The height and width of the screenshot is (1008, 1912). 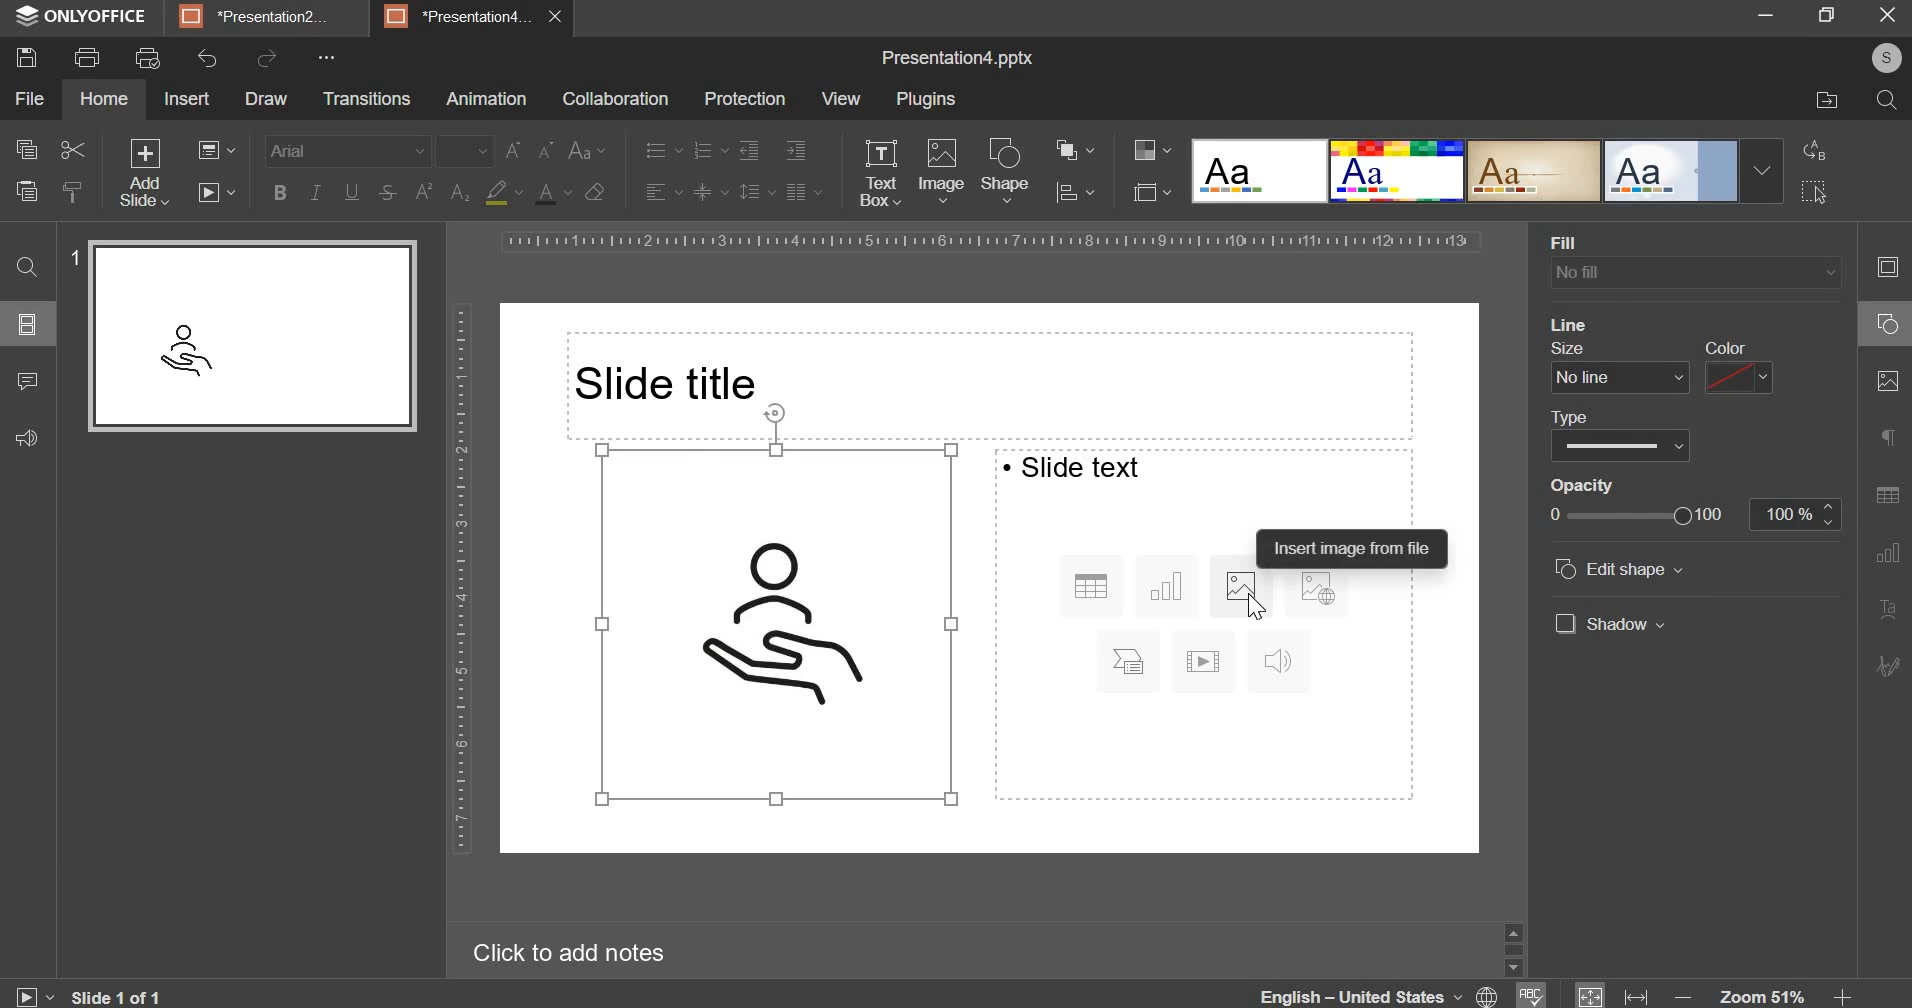 I want to click on onlyoffice, so click(x=82, y=17).